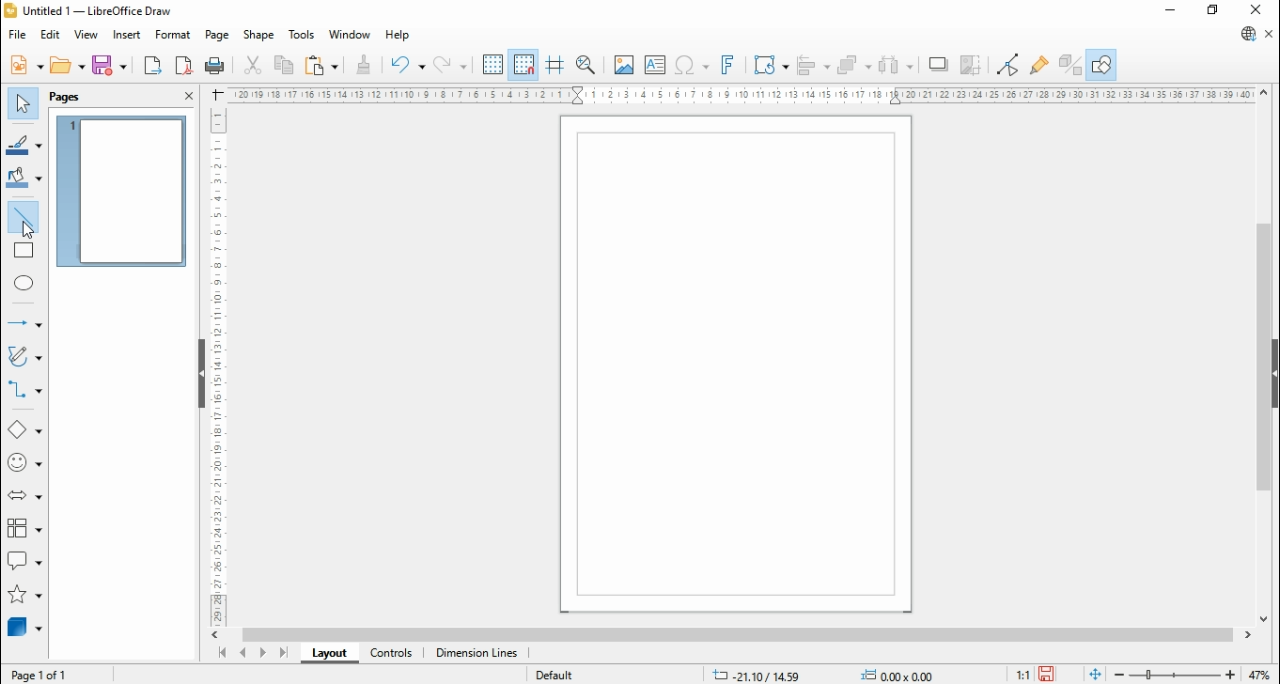 This screenshot has height=684, width=1280. I want to click on toggle extrusions, so click(1069, 64).